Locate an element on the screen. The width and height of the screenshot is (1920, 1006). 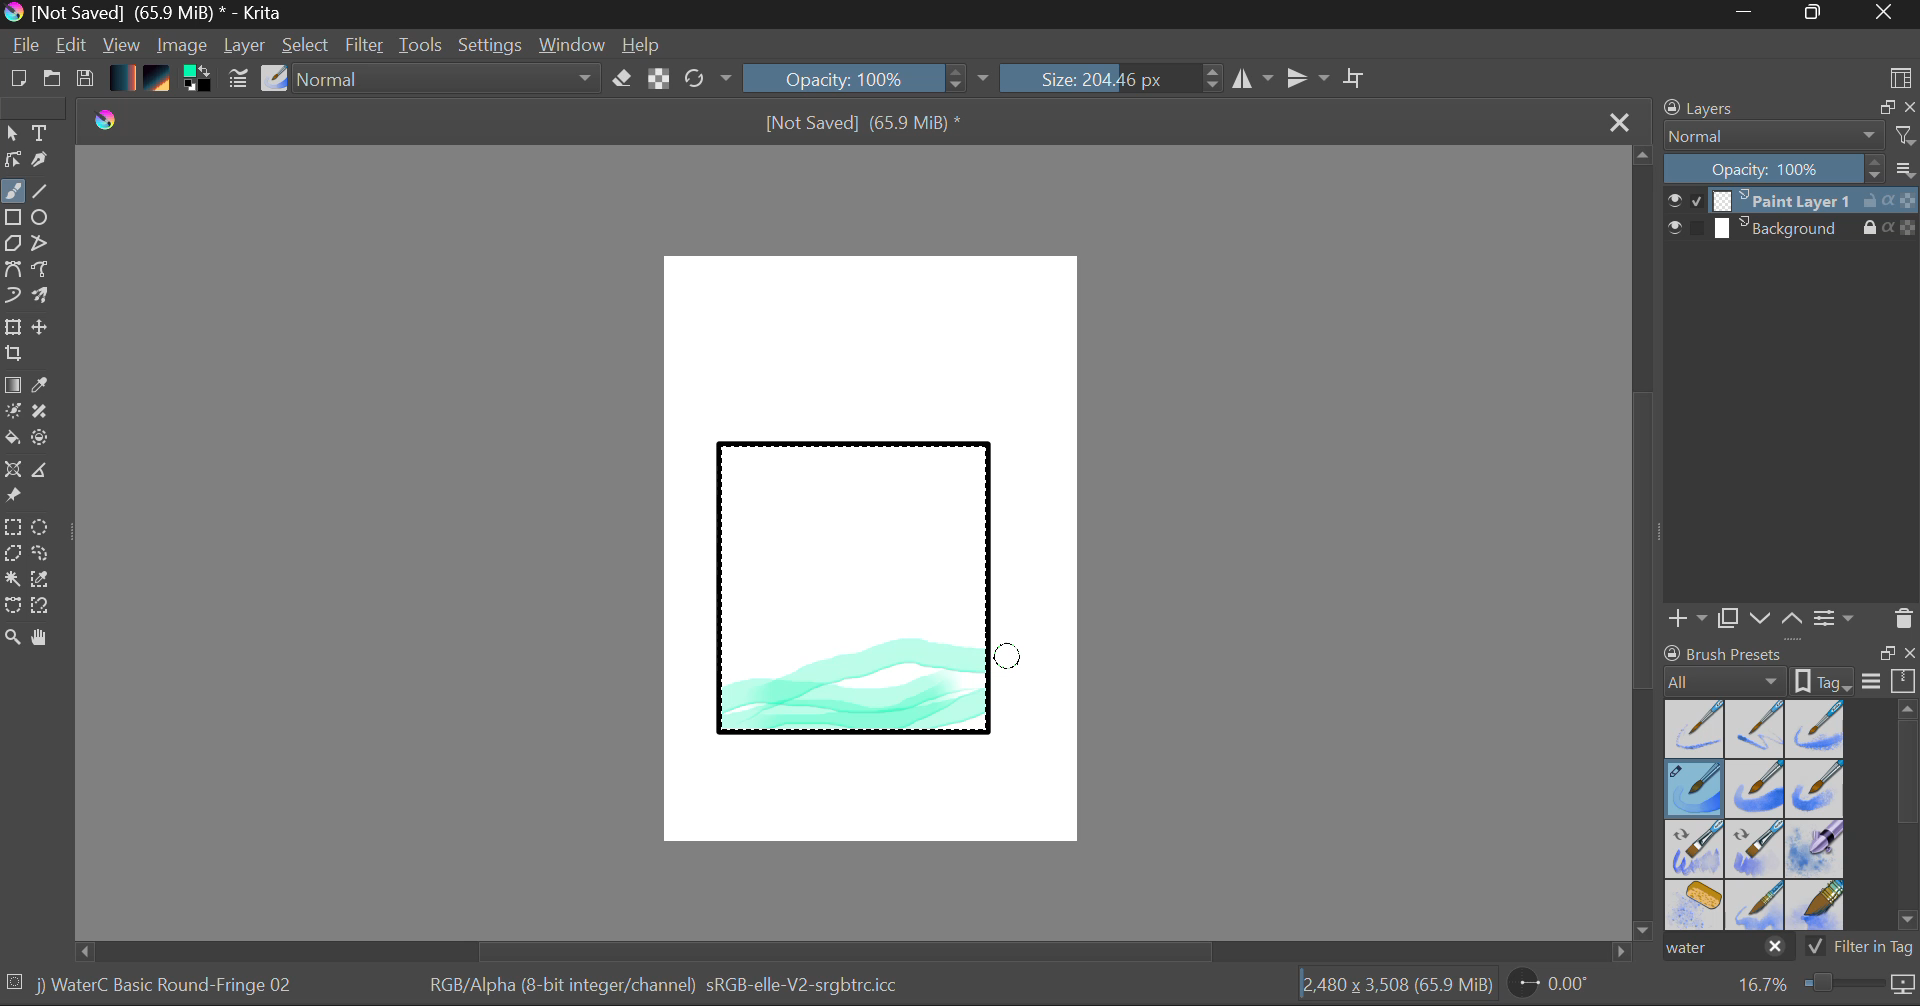
Gradient is located at coordinates (121, 76).